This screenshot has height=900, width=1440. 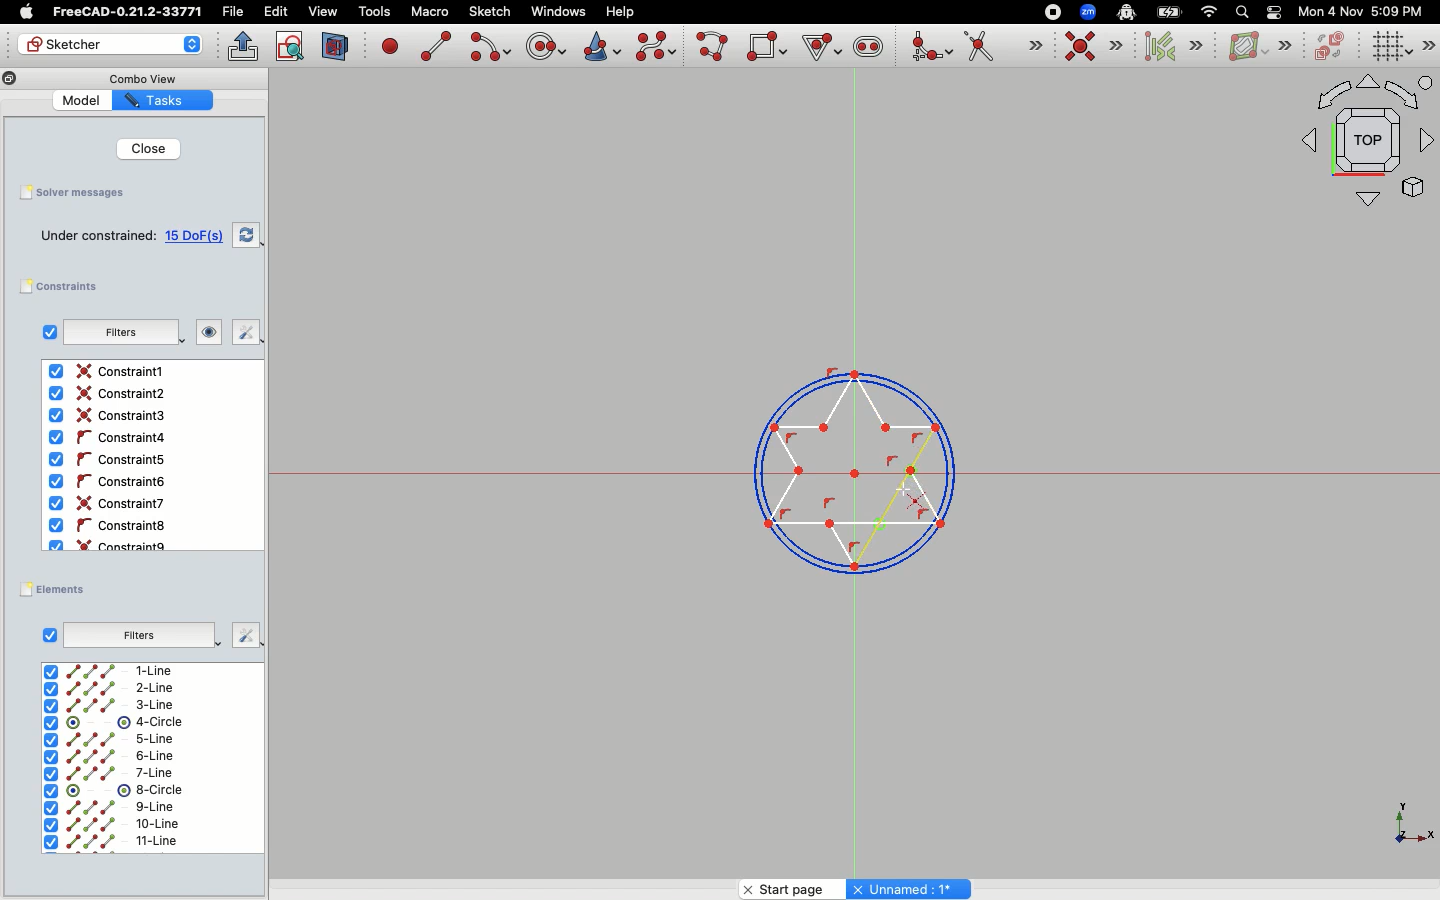 I want to click on Top, so click(x=1358, y=145).